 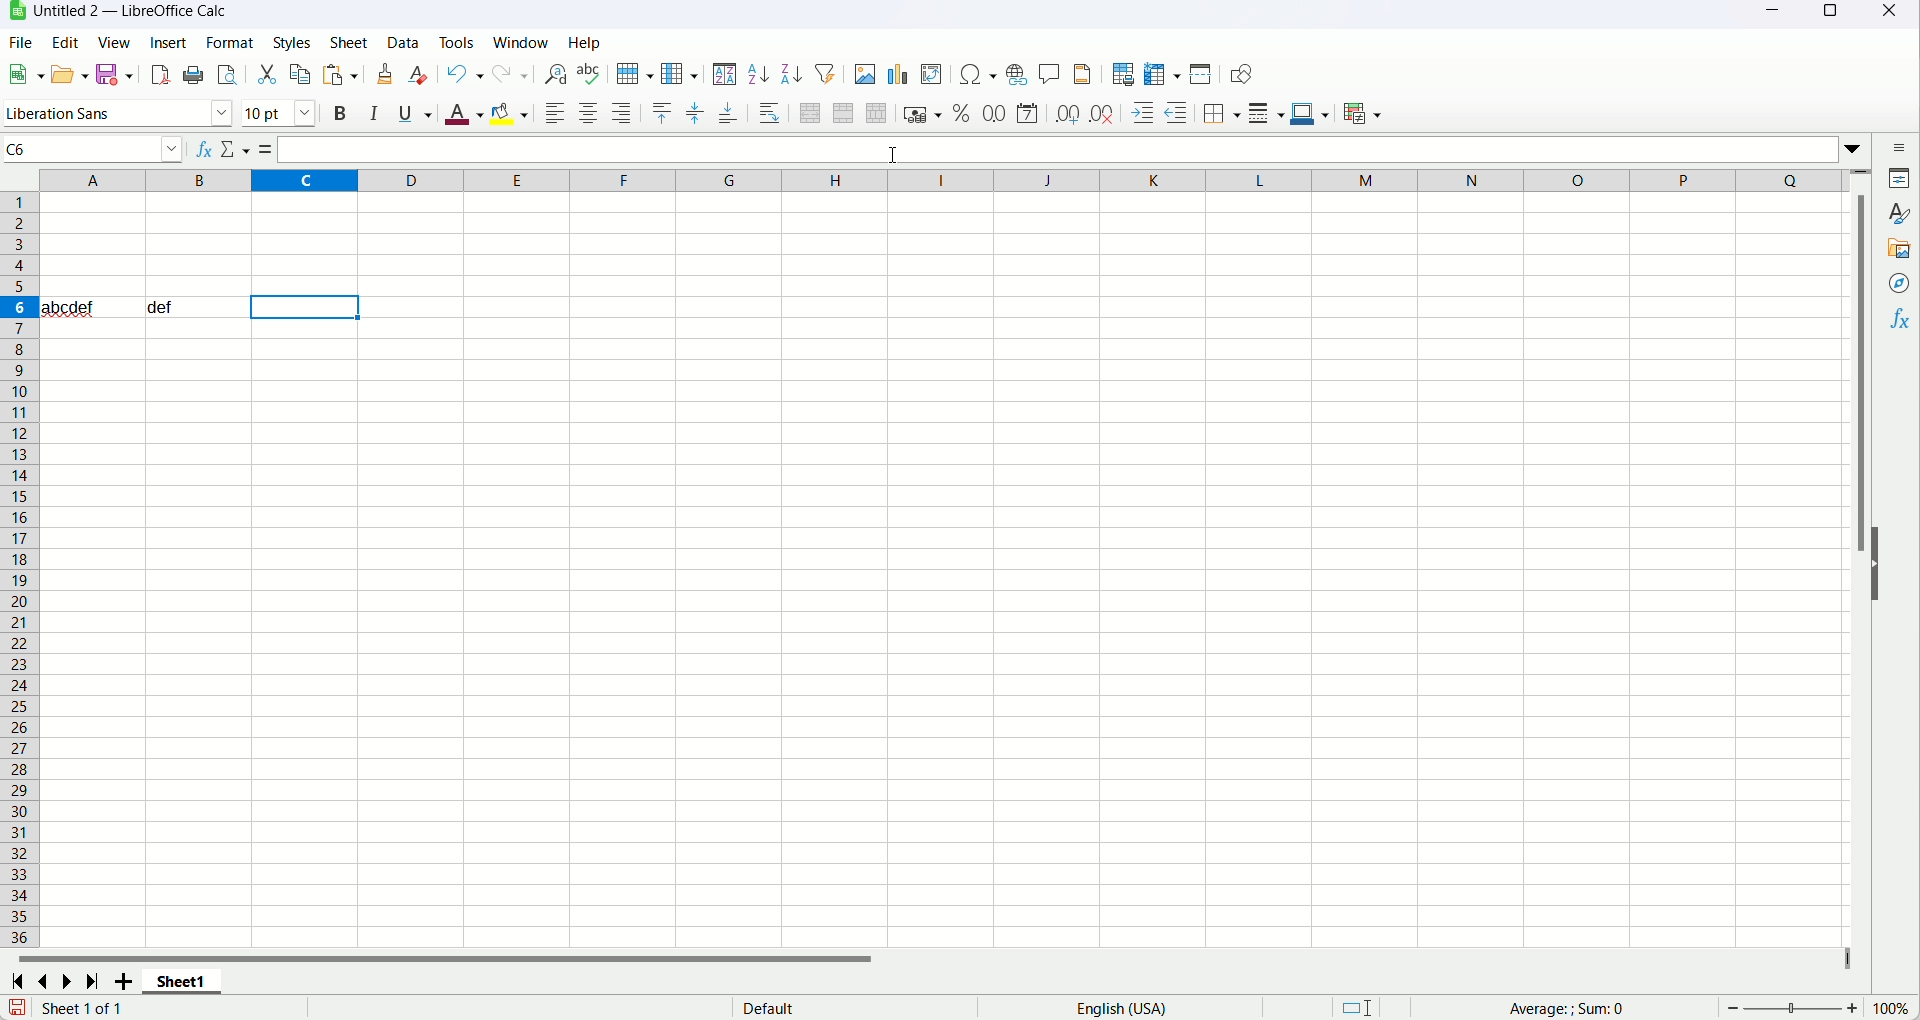 What do you see at coordinates (1203, 73) in the screenshot?
I see `split window` at bounding box center [1203, 73].